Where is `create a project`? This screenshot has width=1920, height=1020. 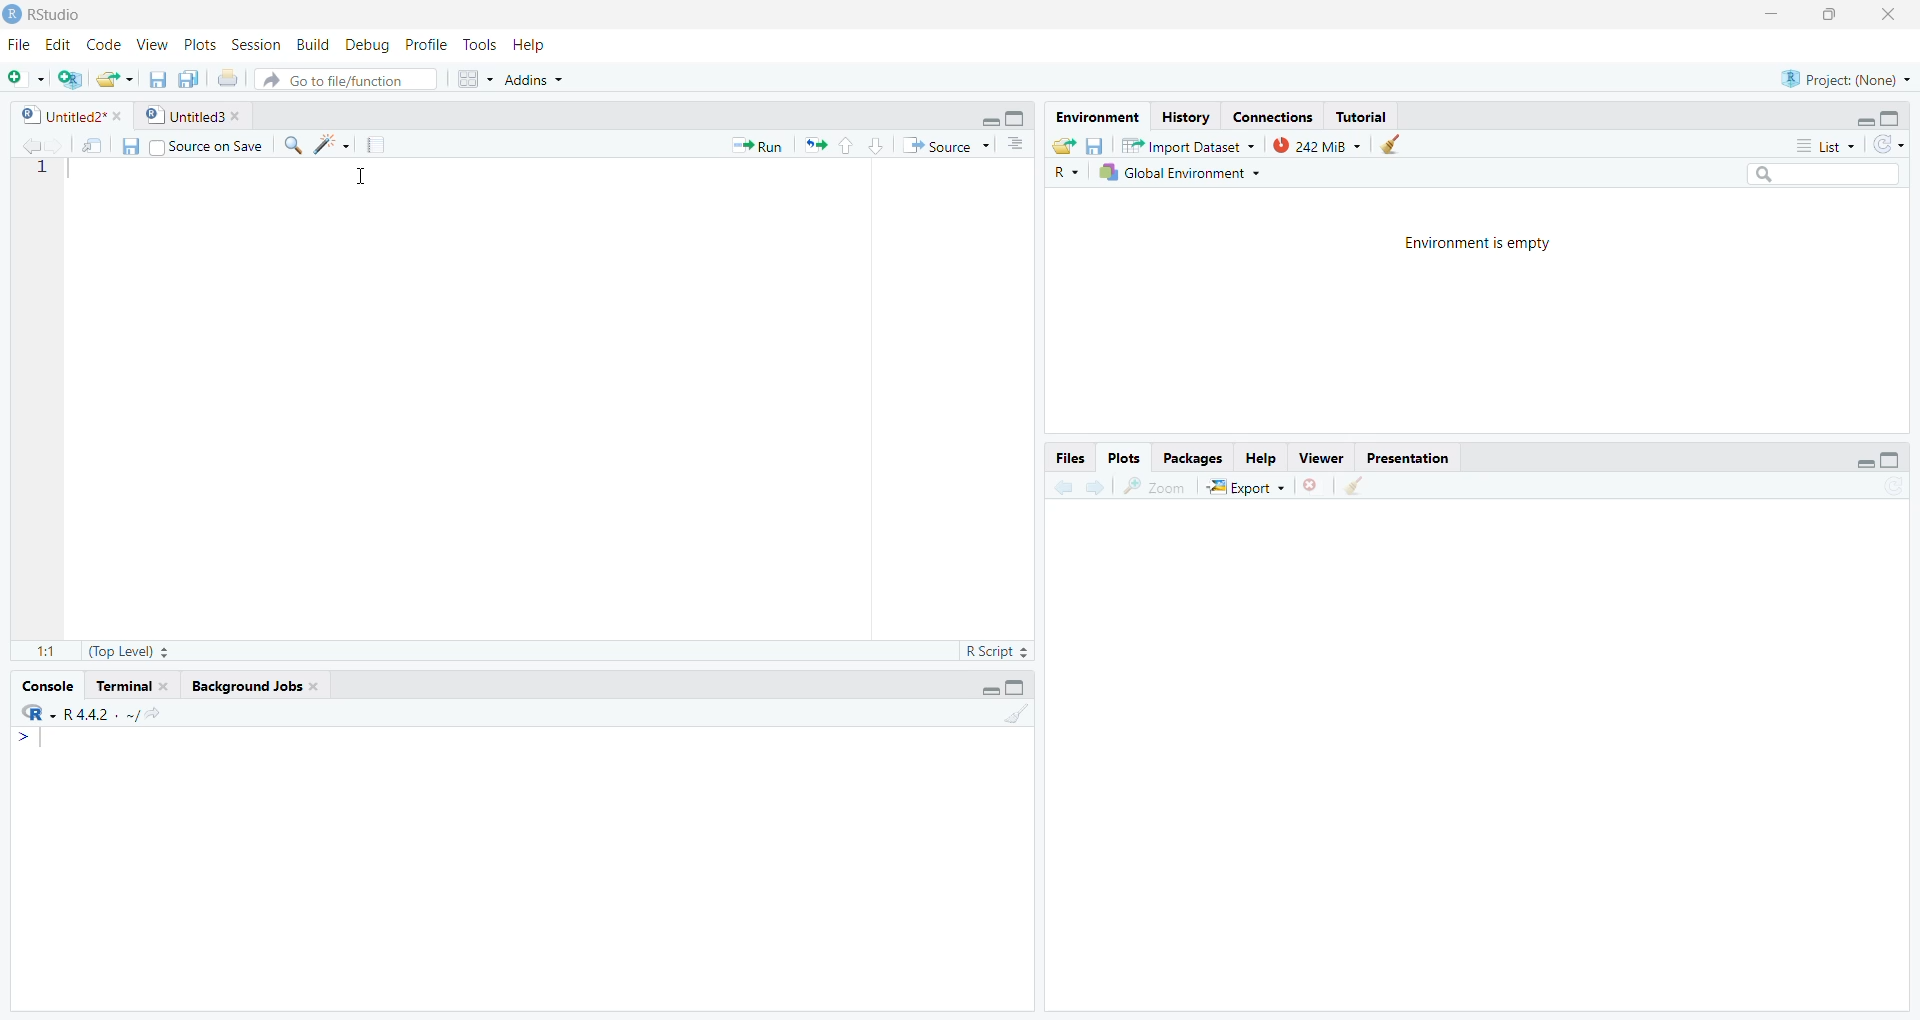
create a project is located at coordinates (68, 78).